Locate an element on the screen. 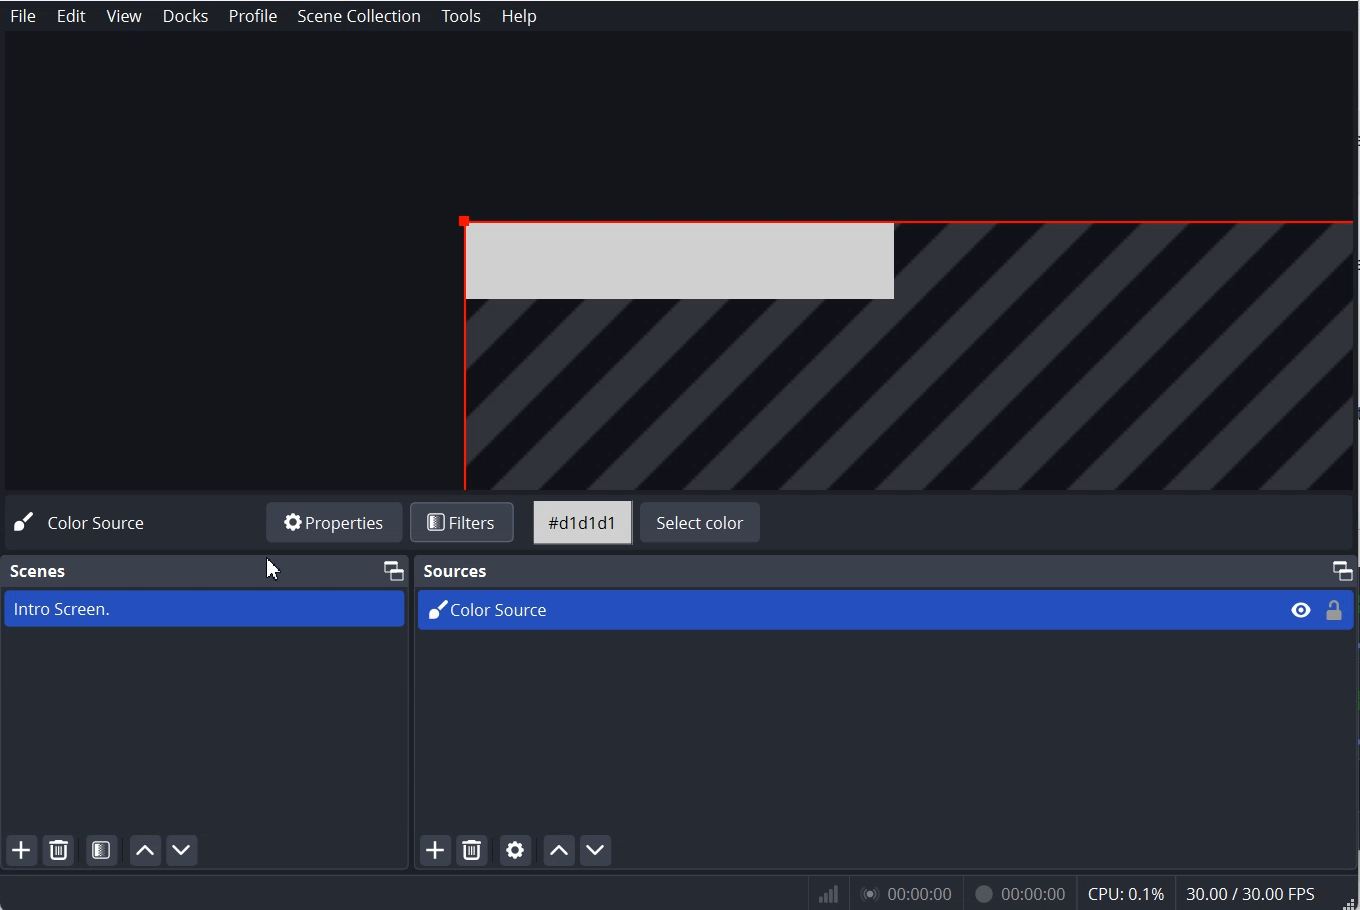 This screenshot has width=1360, height=910. File is located at coordinates (22, 16).